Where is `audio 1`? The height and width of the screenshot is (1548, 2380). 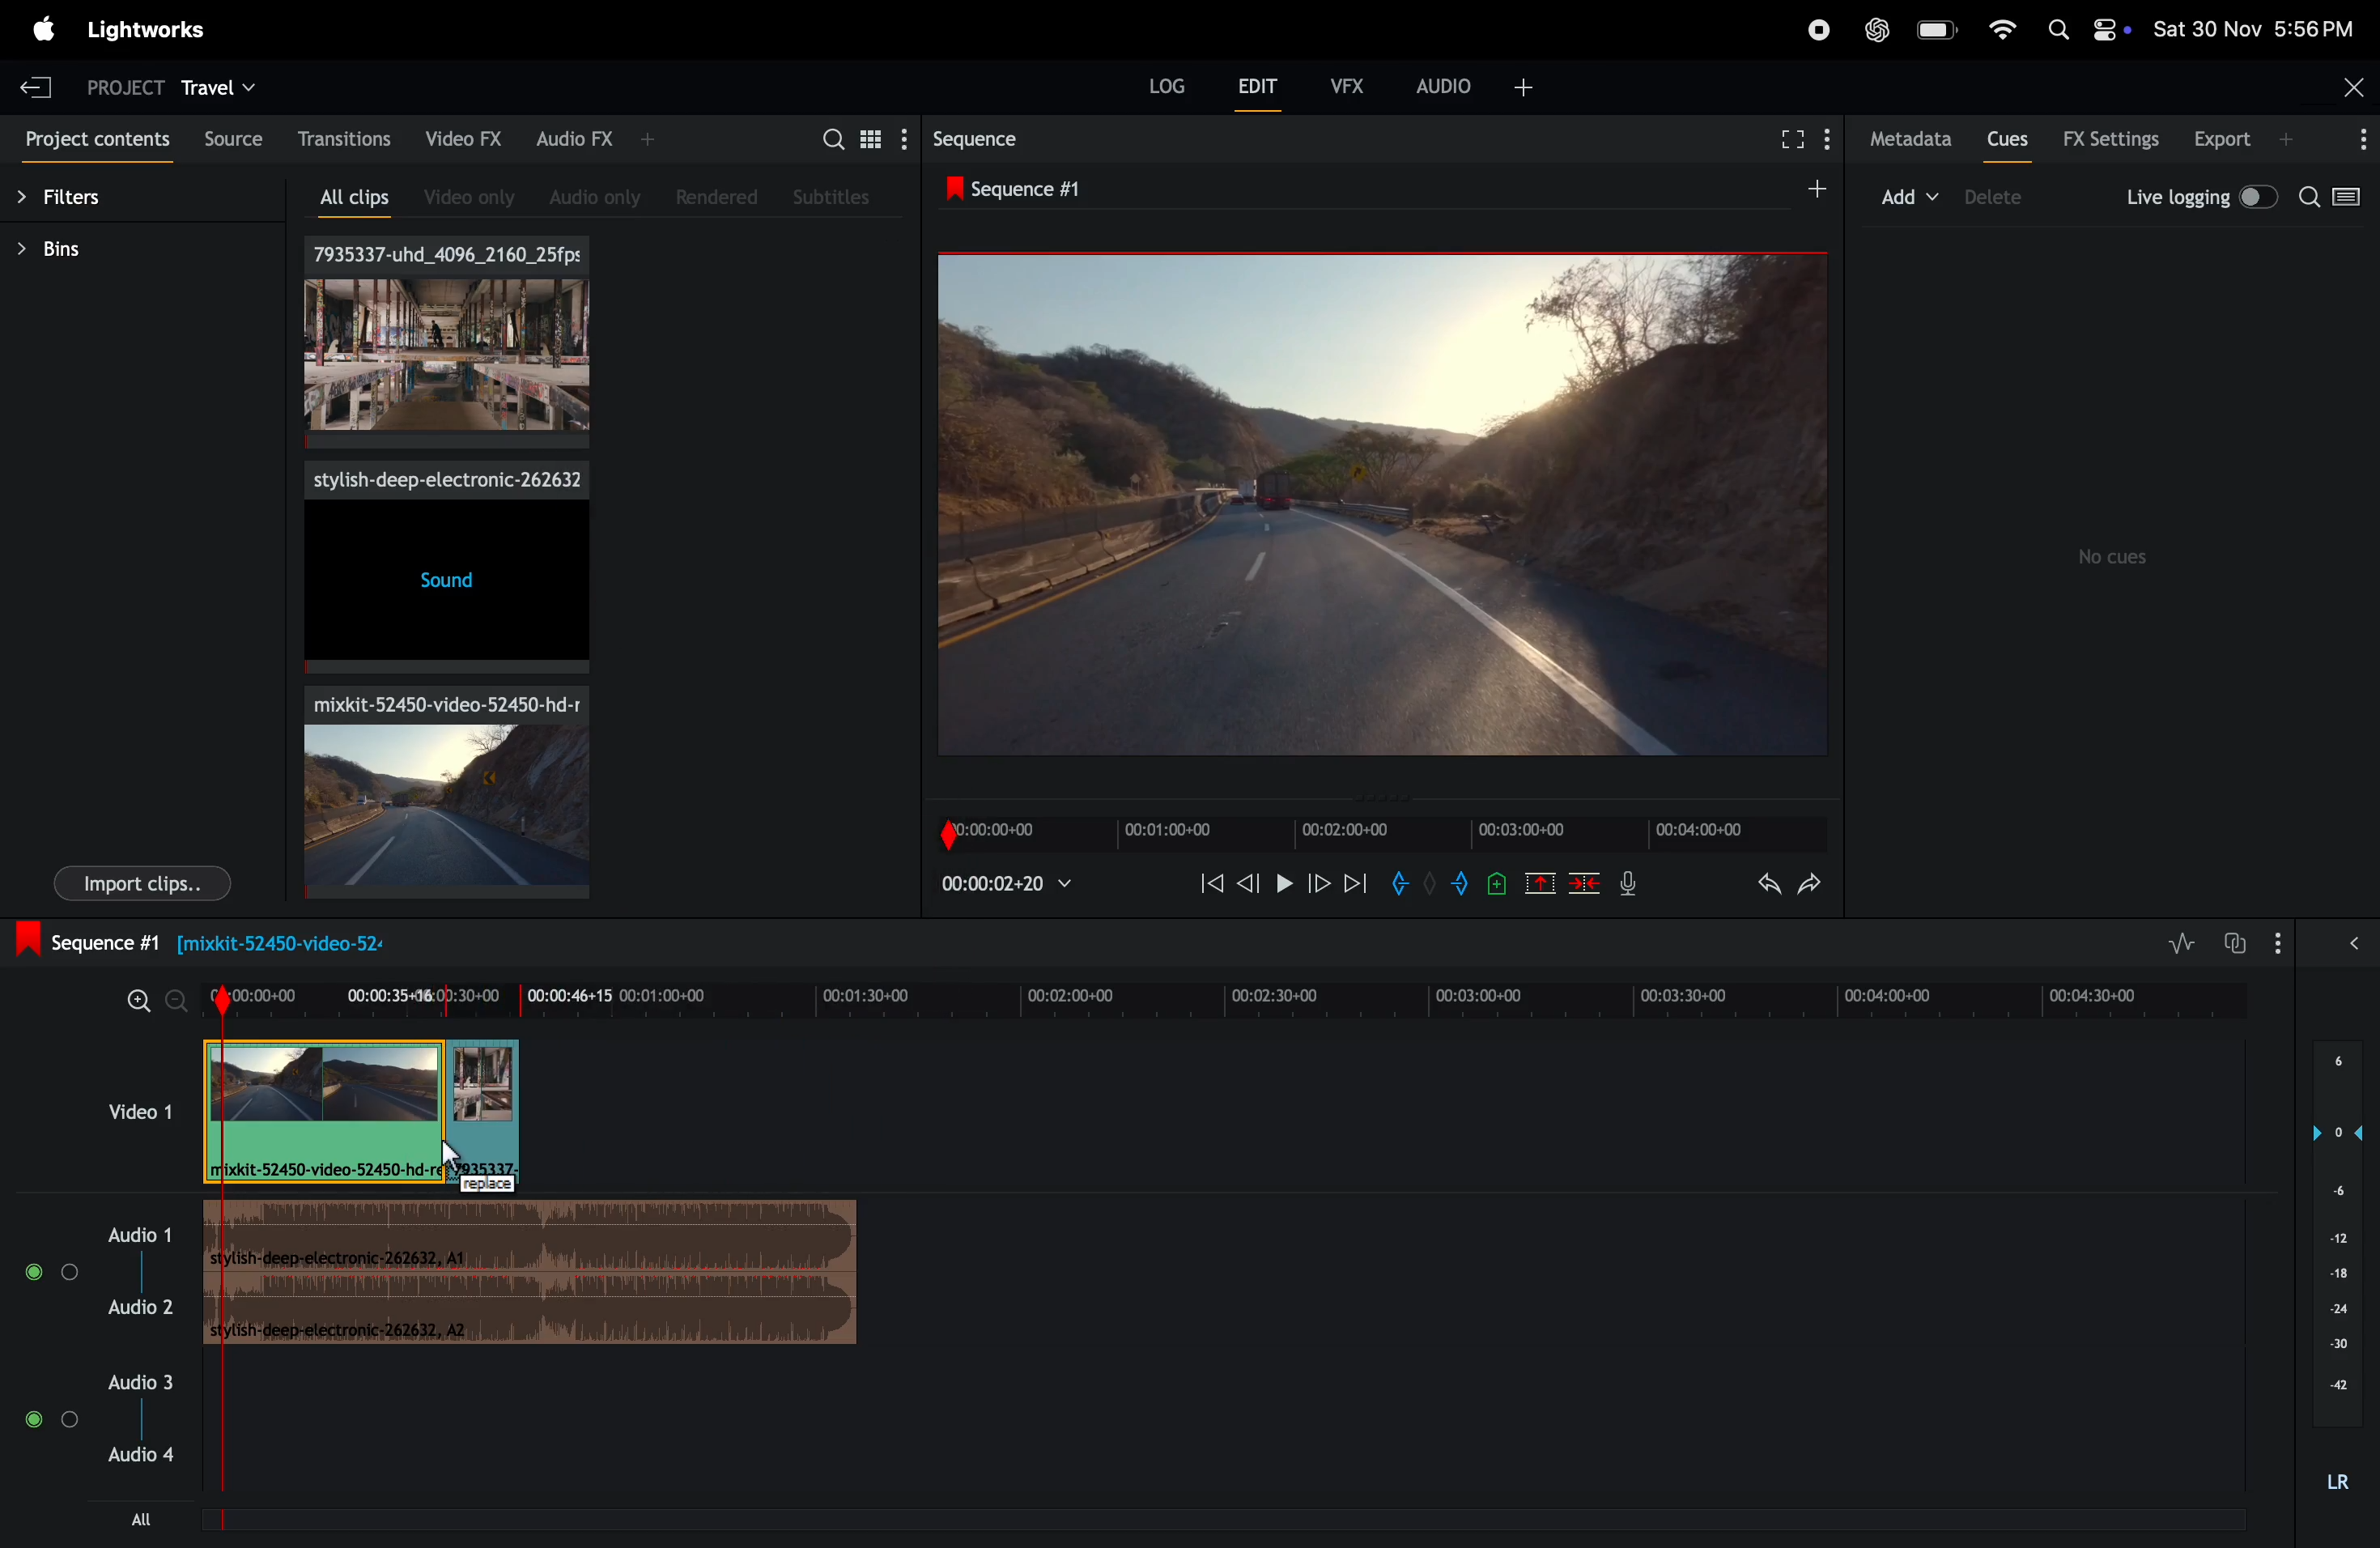 audio 1 is located at coordinates (94, 1269).